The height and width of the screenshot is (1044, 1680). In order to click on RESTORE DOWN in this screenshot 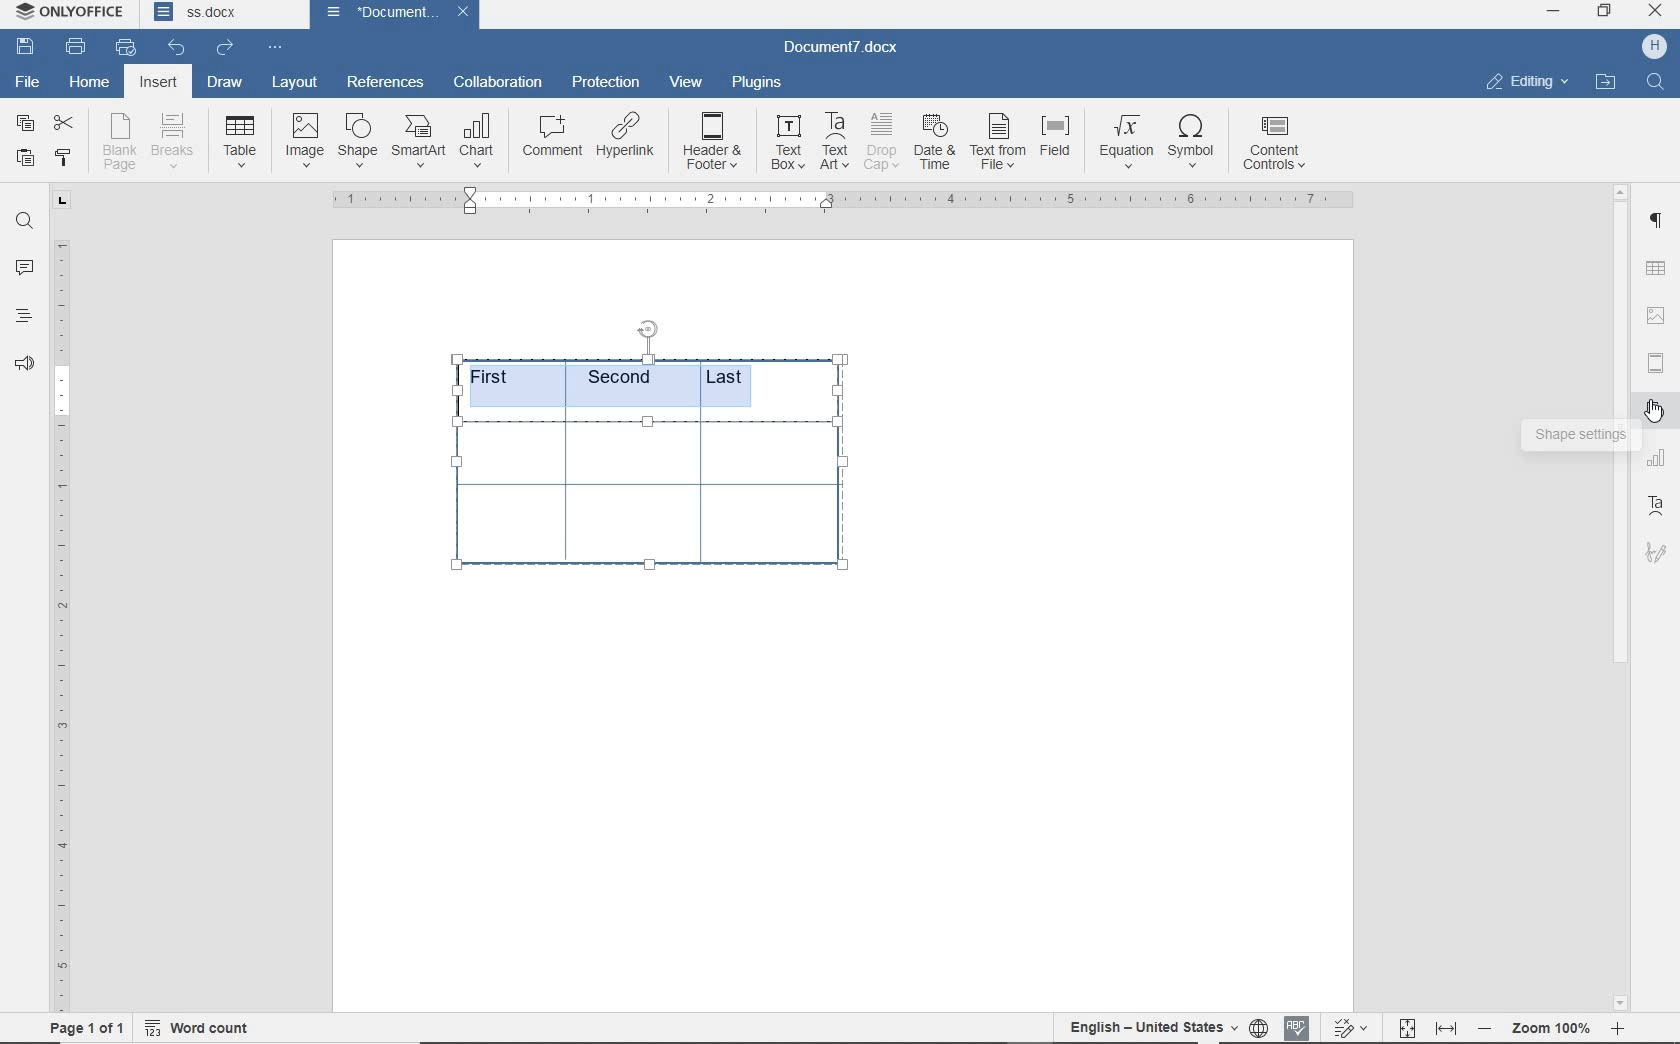, I will do `click(1606, 12)`.